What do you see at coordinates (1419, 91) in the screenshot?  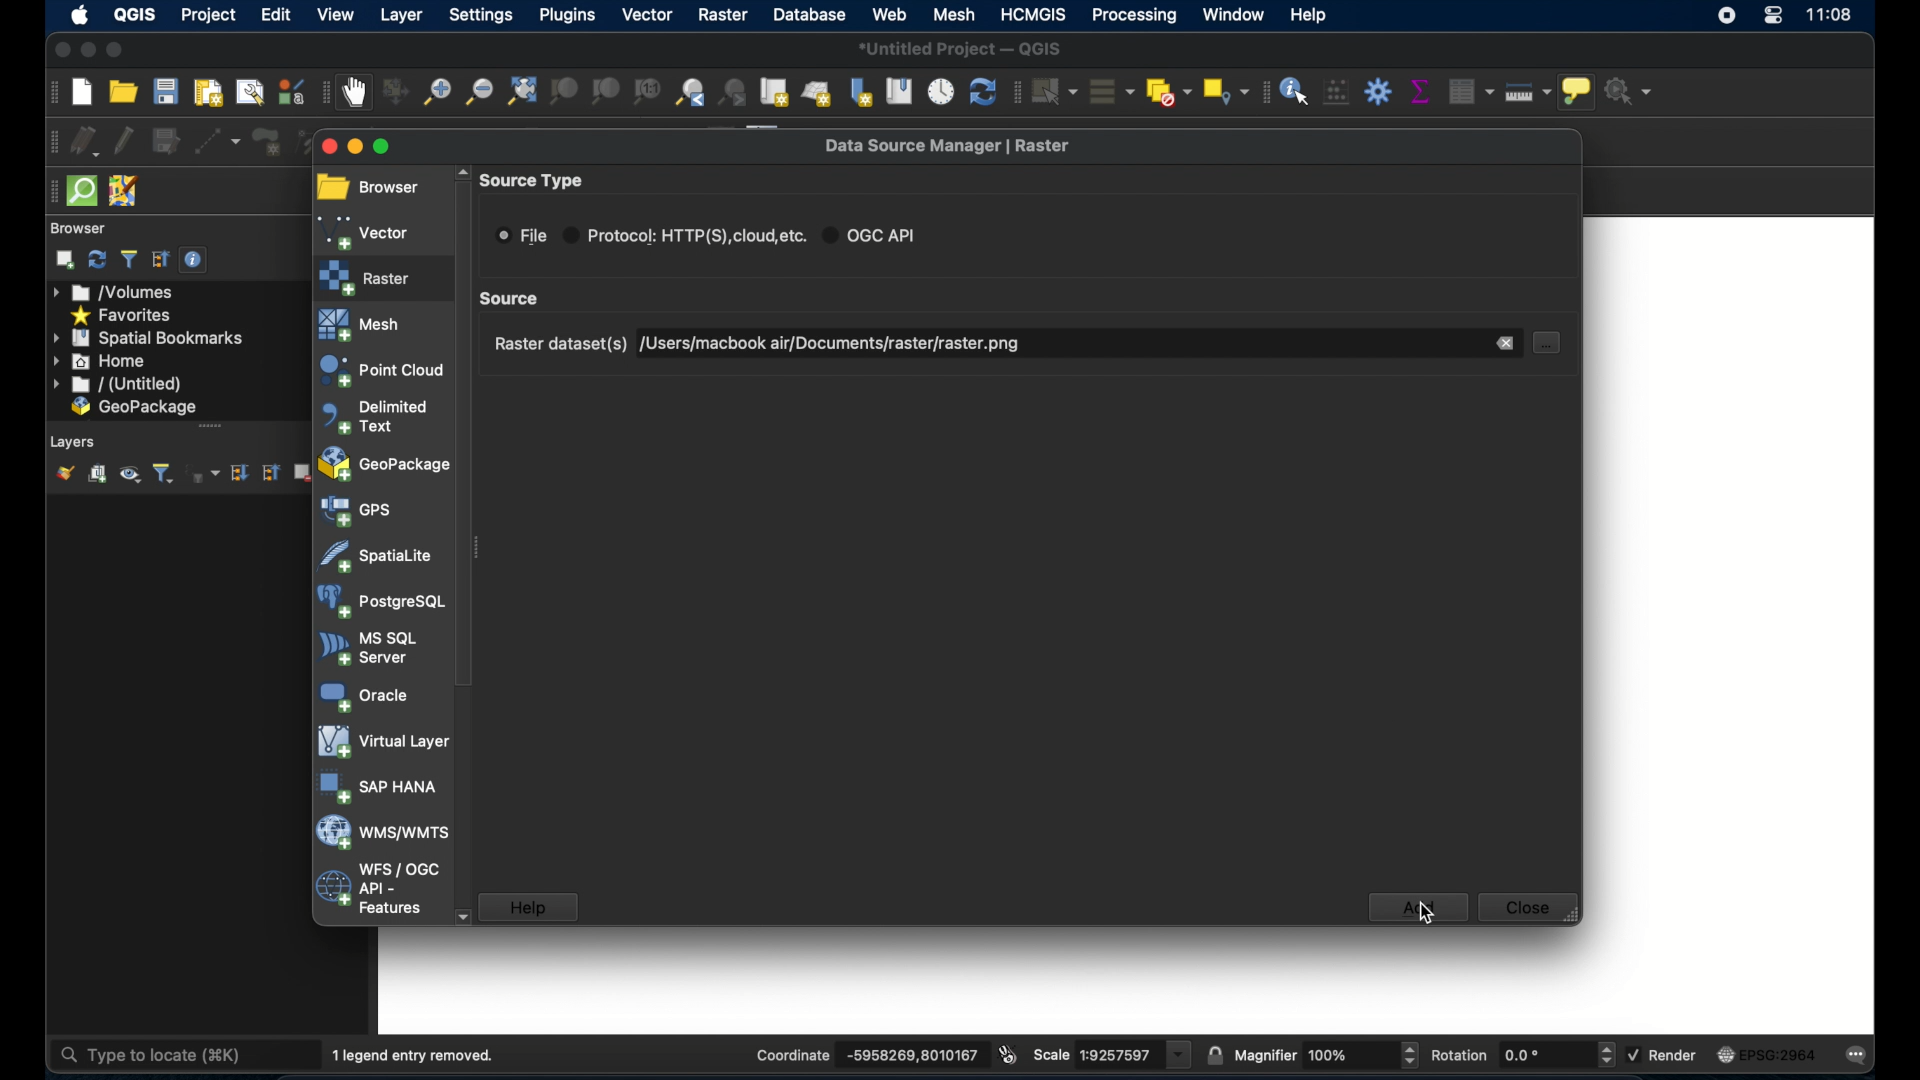 I see `show statistical summary` at bounding box center [1419, 91].